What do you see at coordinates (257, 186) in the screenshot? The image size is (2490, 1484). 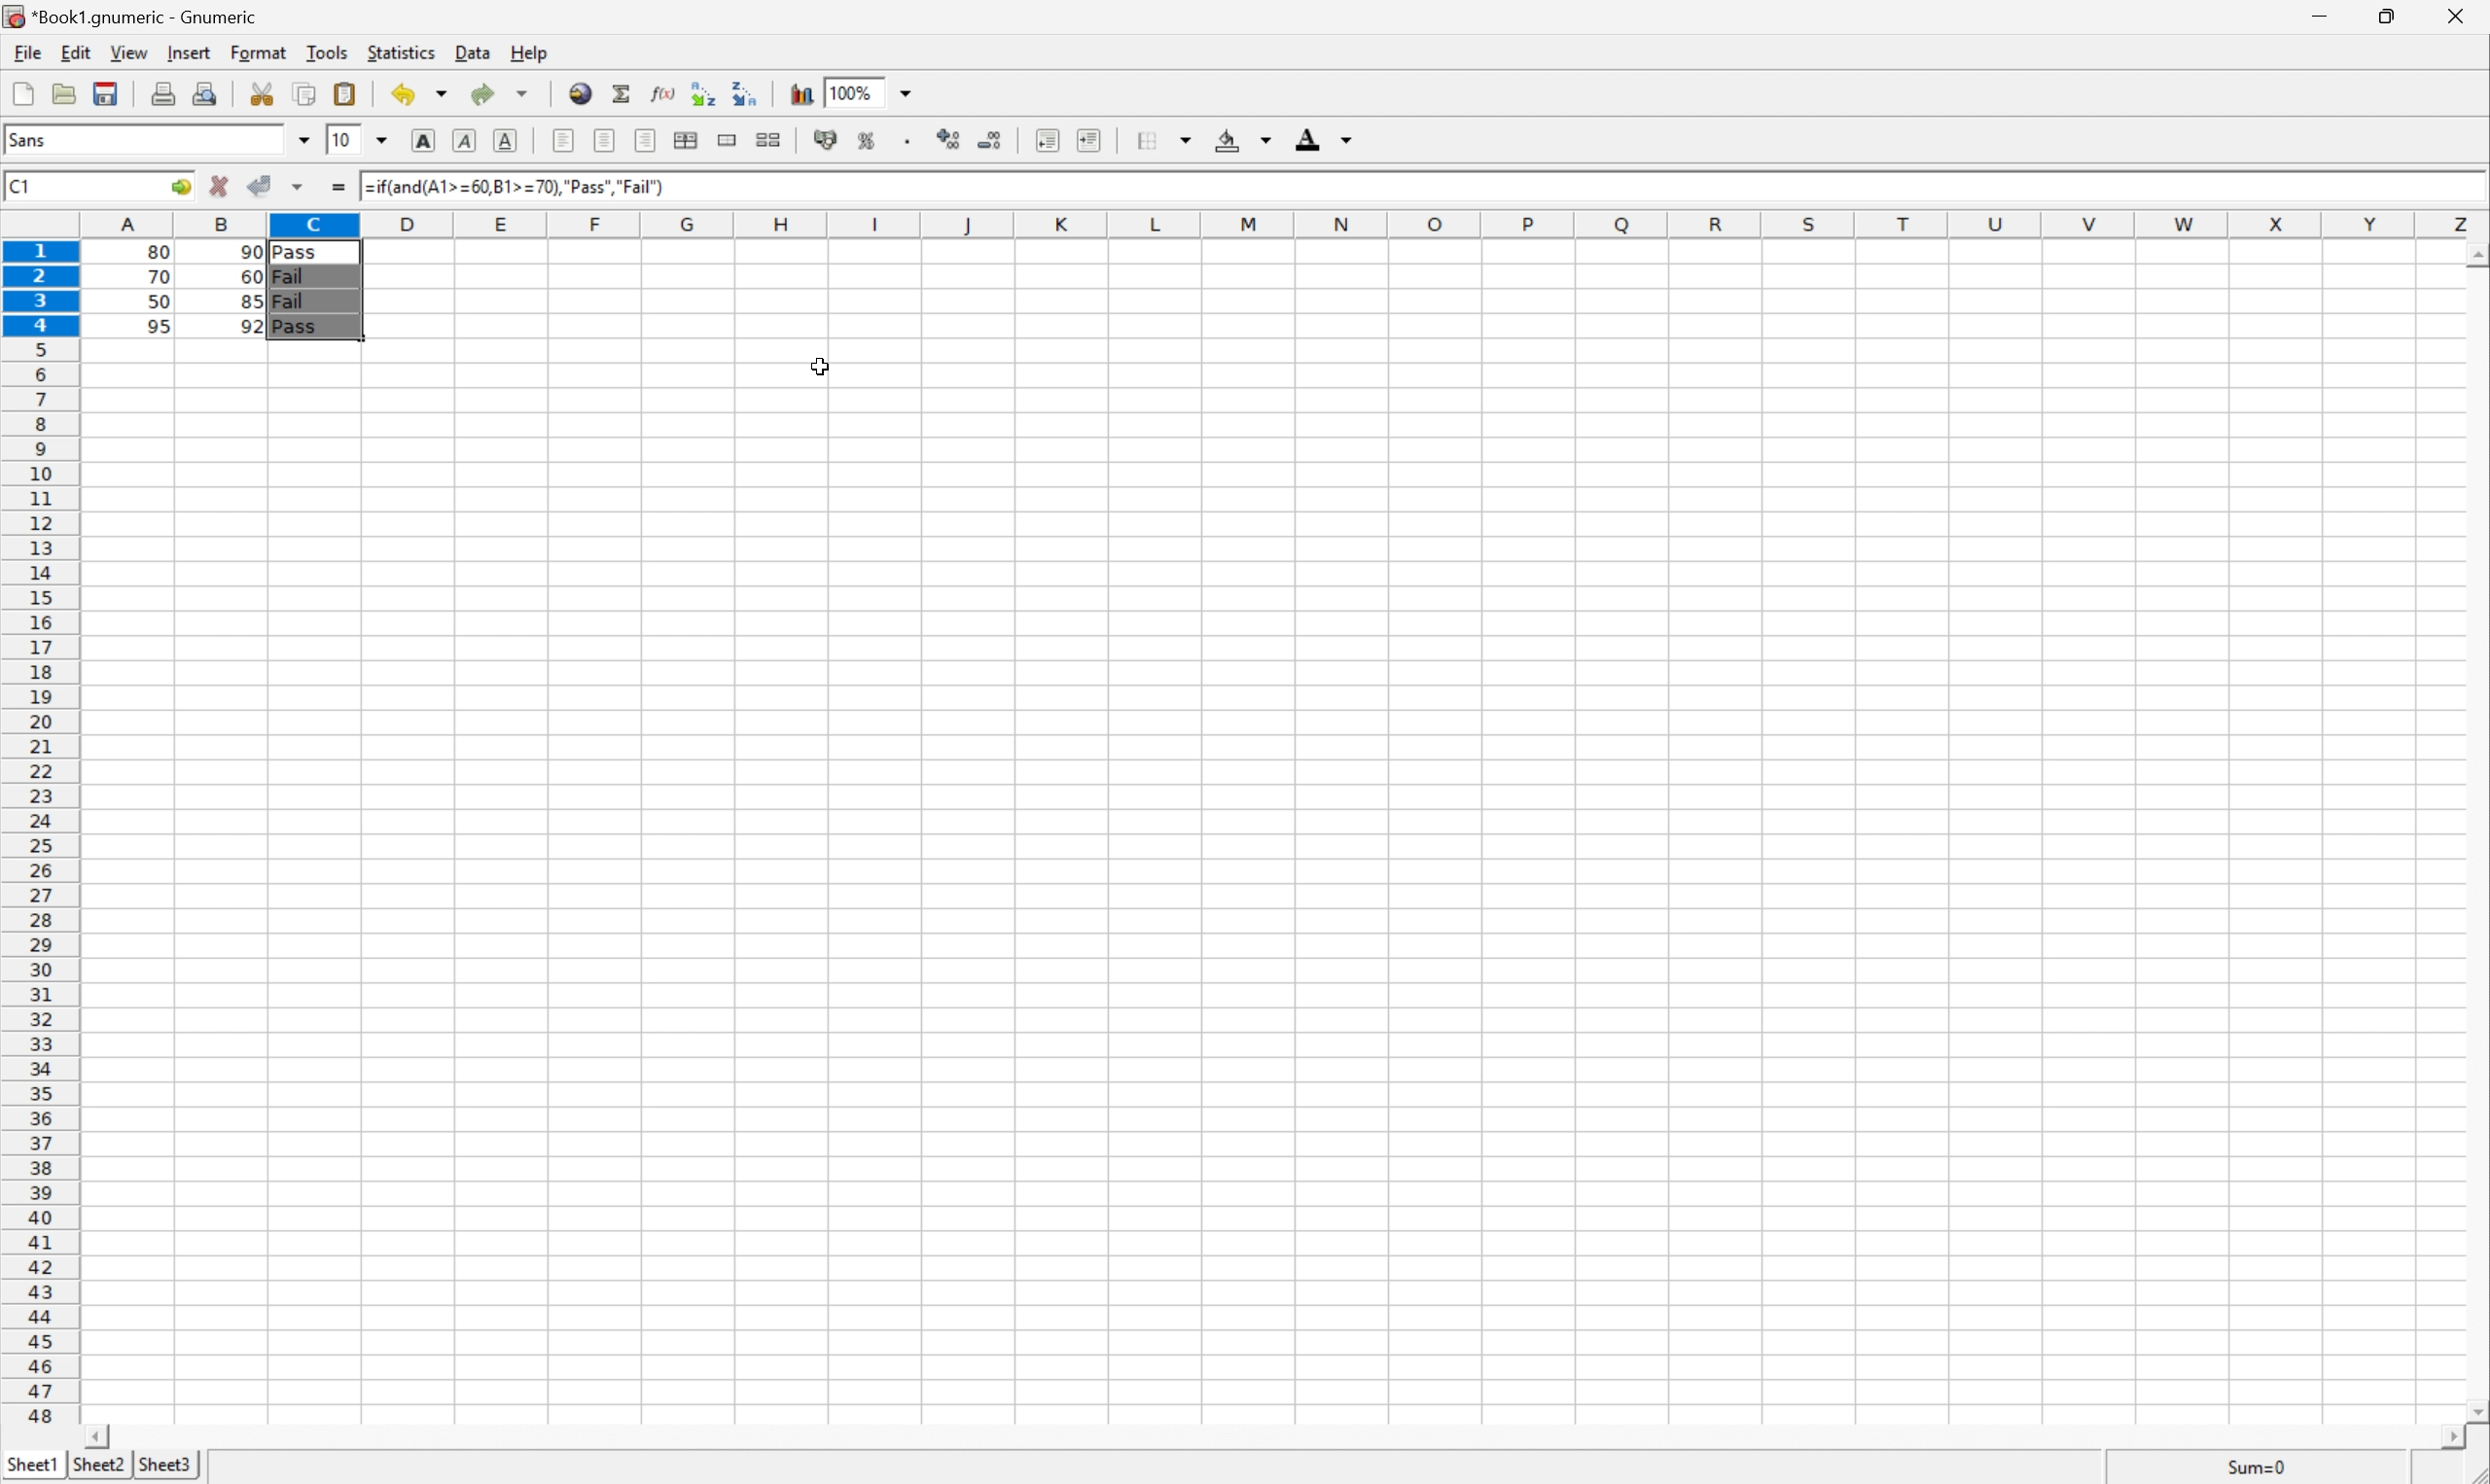 I see `Accept changes` at bounding box center [257, 186].